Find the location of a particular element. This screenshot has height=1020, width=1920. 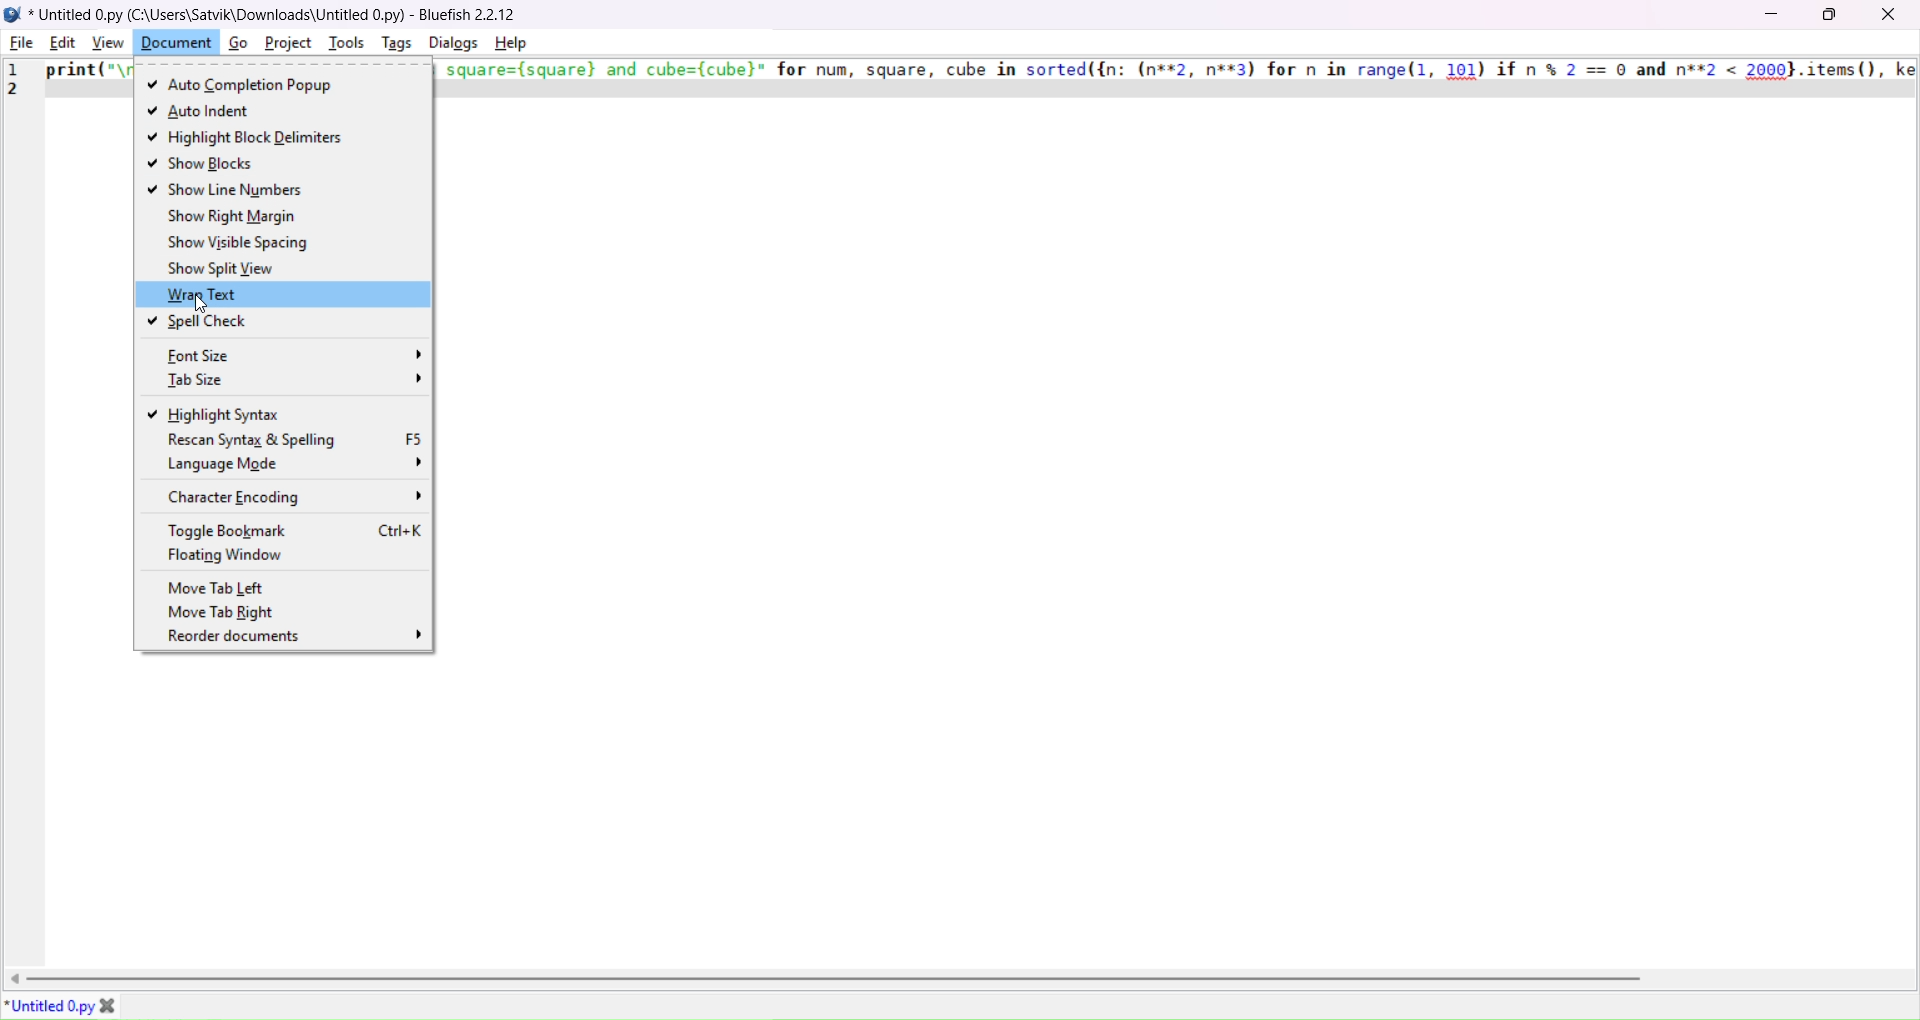

wrap text is located at coordinates (201, 295).